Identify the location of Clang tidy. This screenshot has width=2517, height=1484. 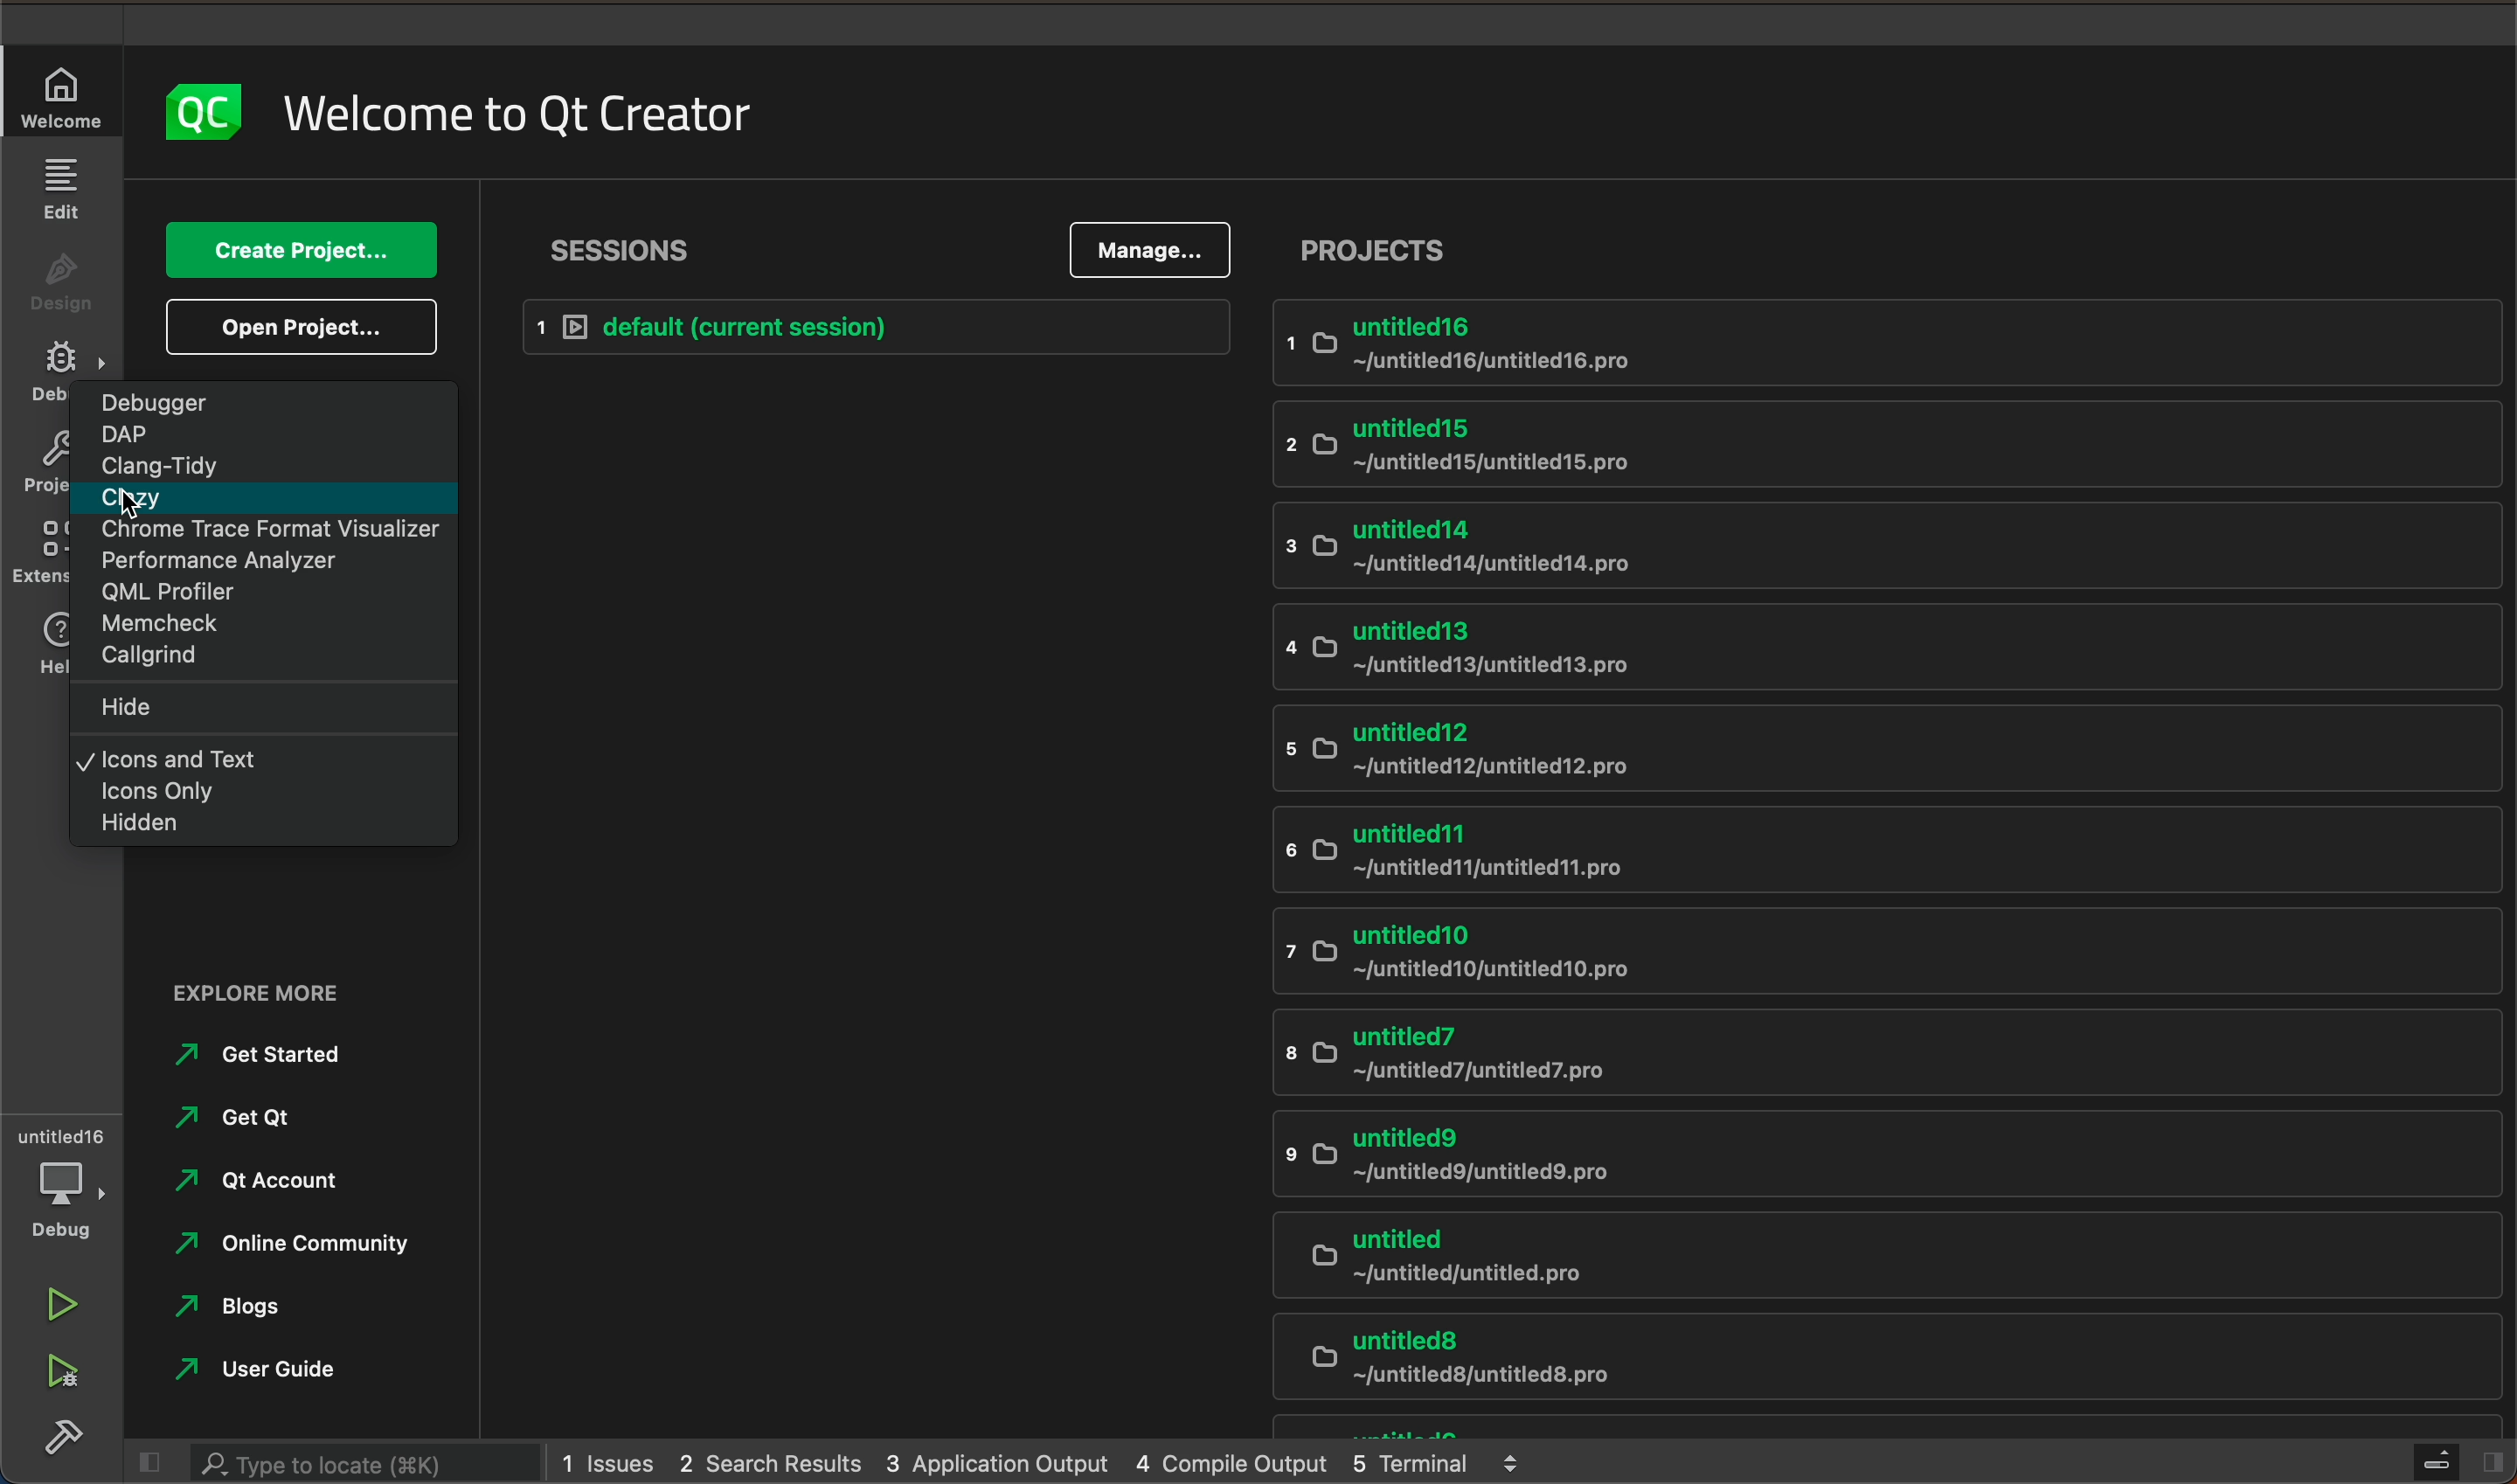
(273, 465).